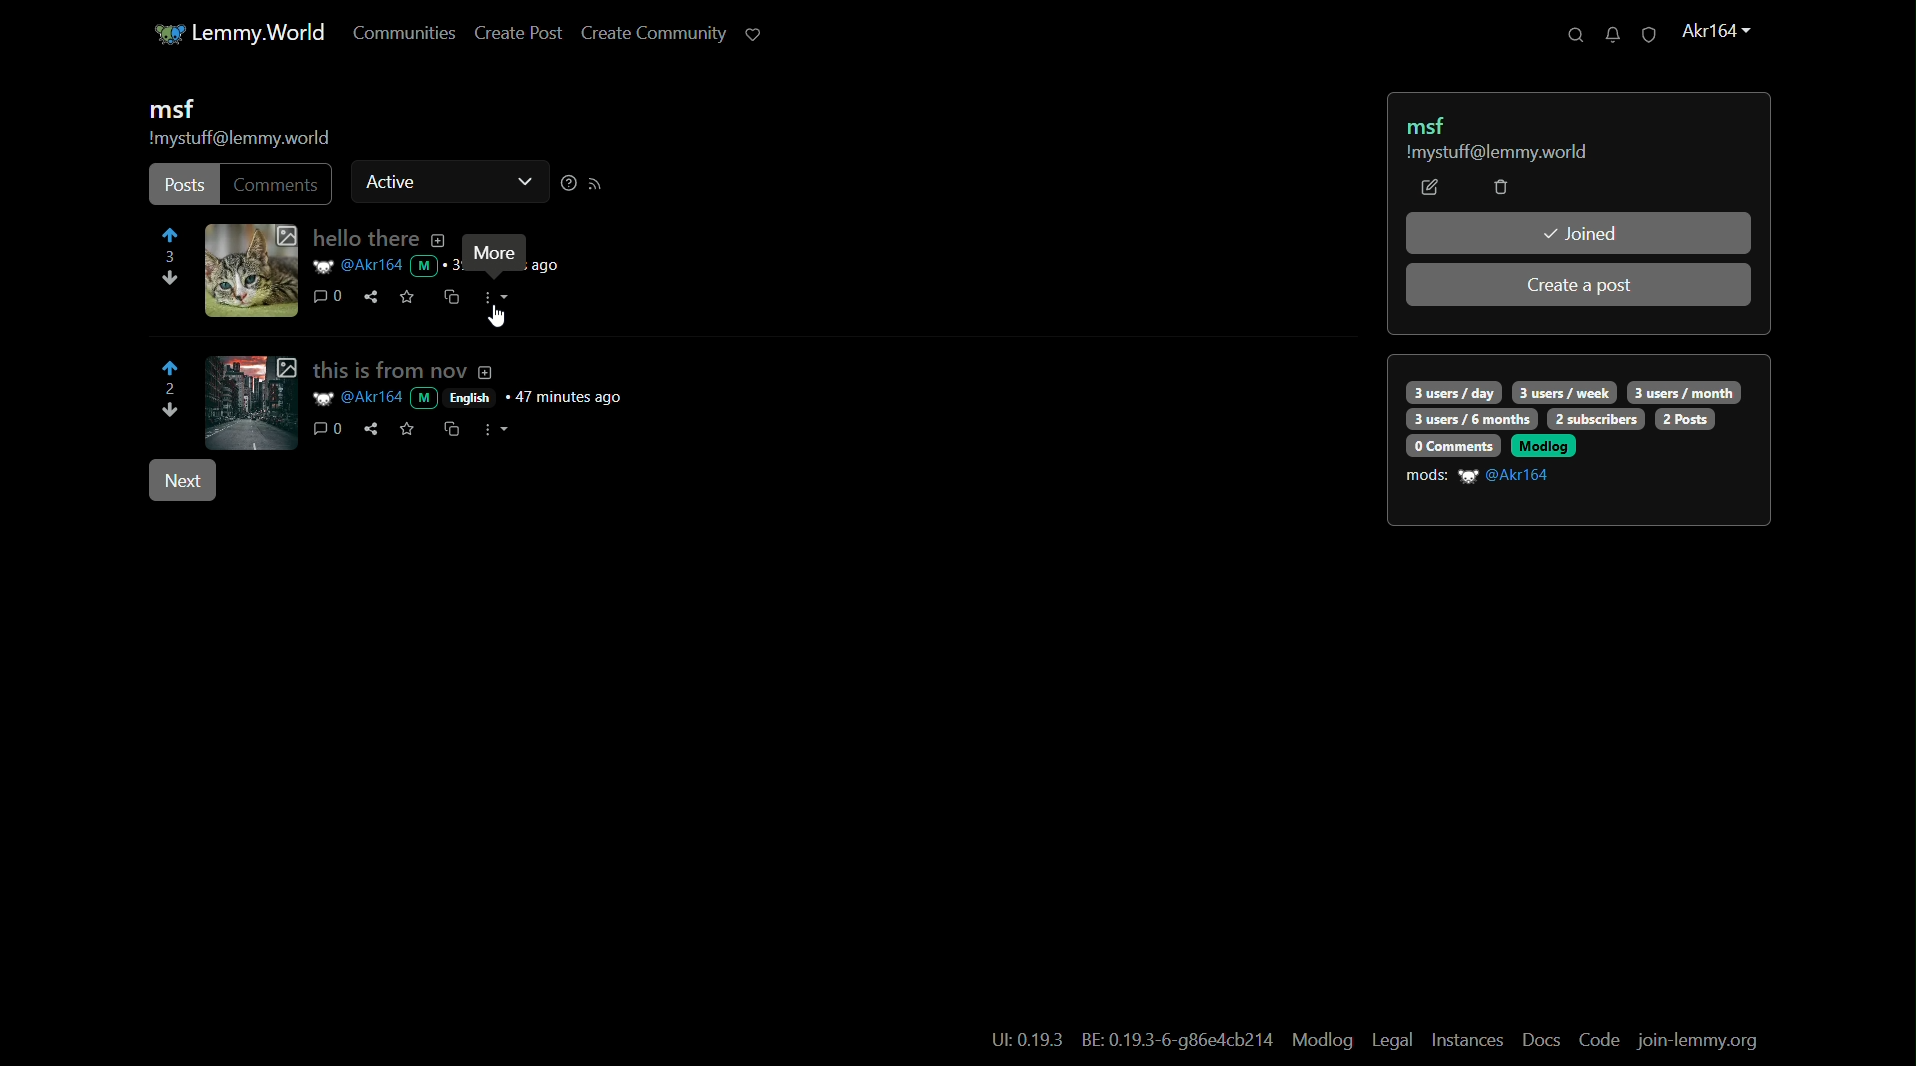 The image size is (1916, 1066). Describe the element at coordinates (487, 398) in the screenshot. I see `post details` at that location.